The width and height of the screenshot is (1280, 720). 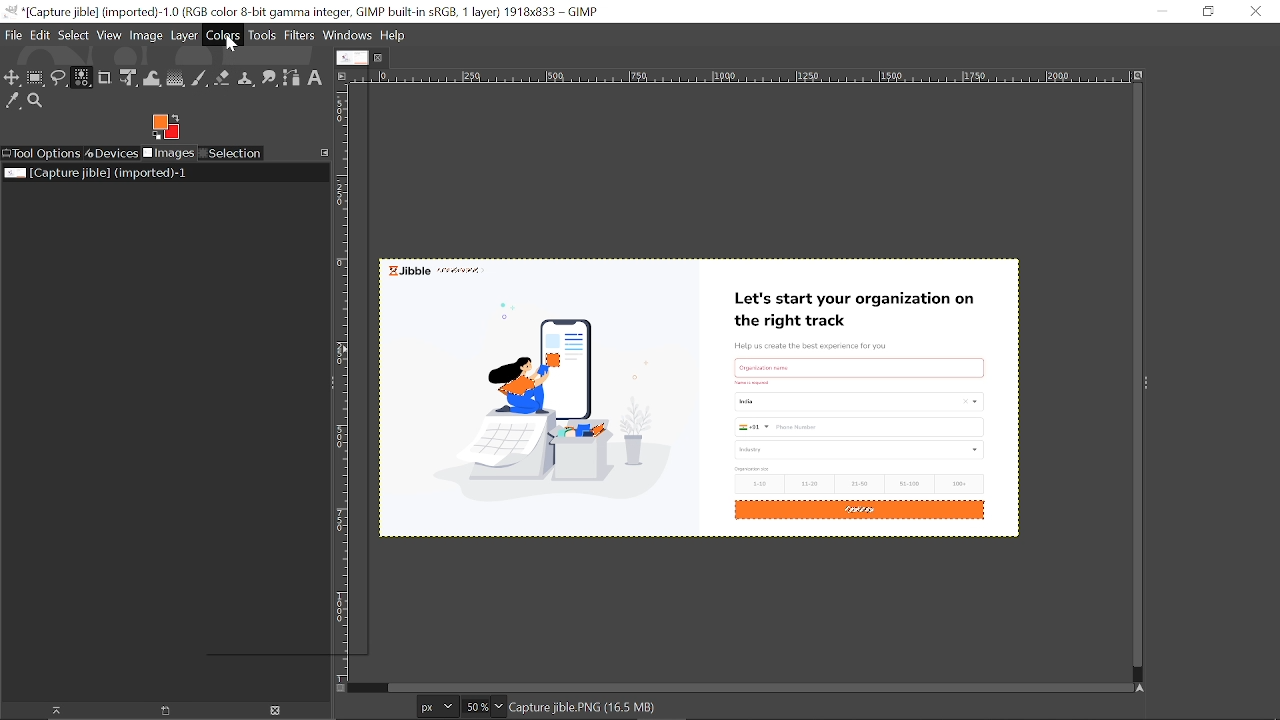 I want to click on Crop tool, so click(x=105, y=77).